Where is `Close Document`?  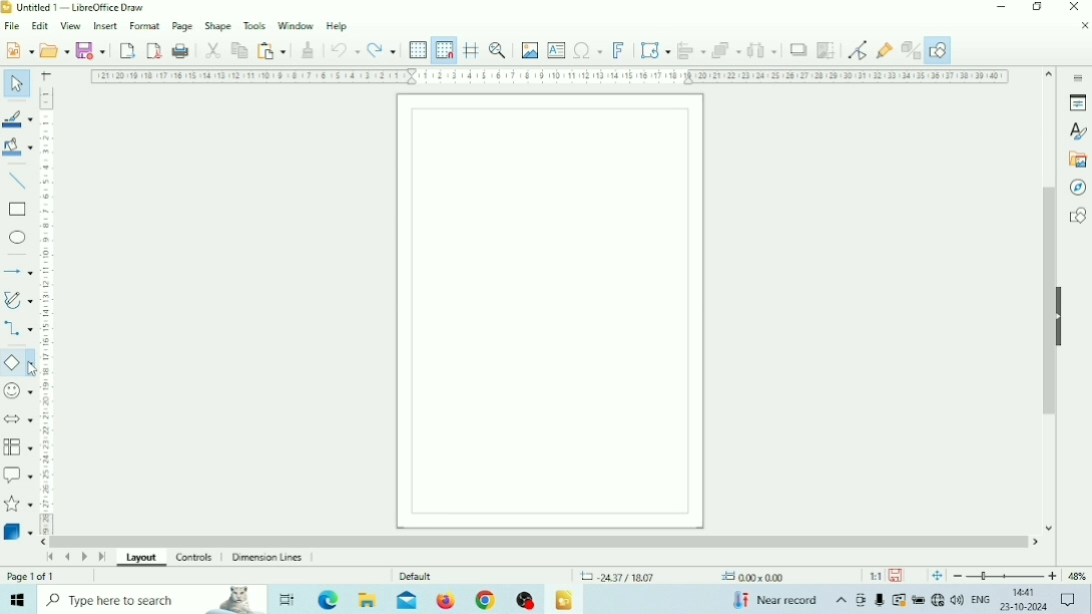
Close Document is located at coordinates (1084, 25).